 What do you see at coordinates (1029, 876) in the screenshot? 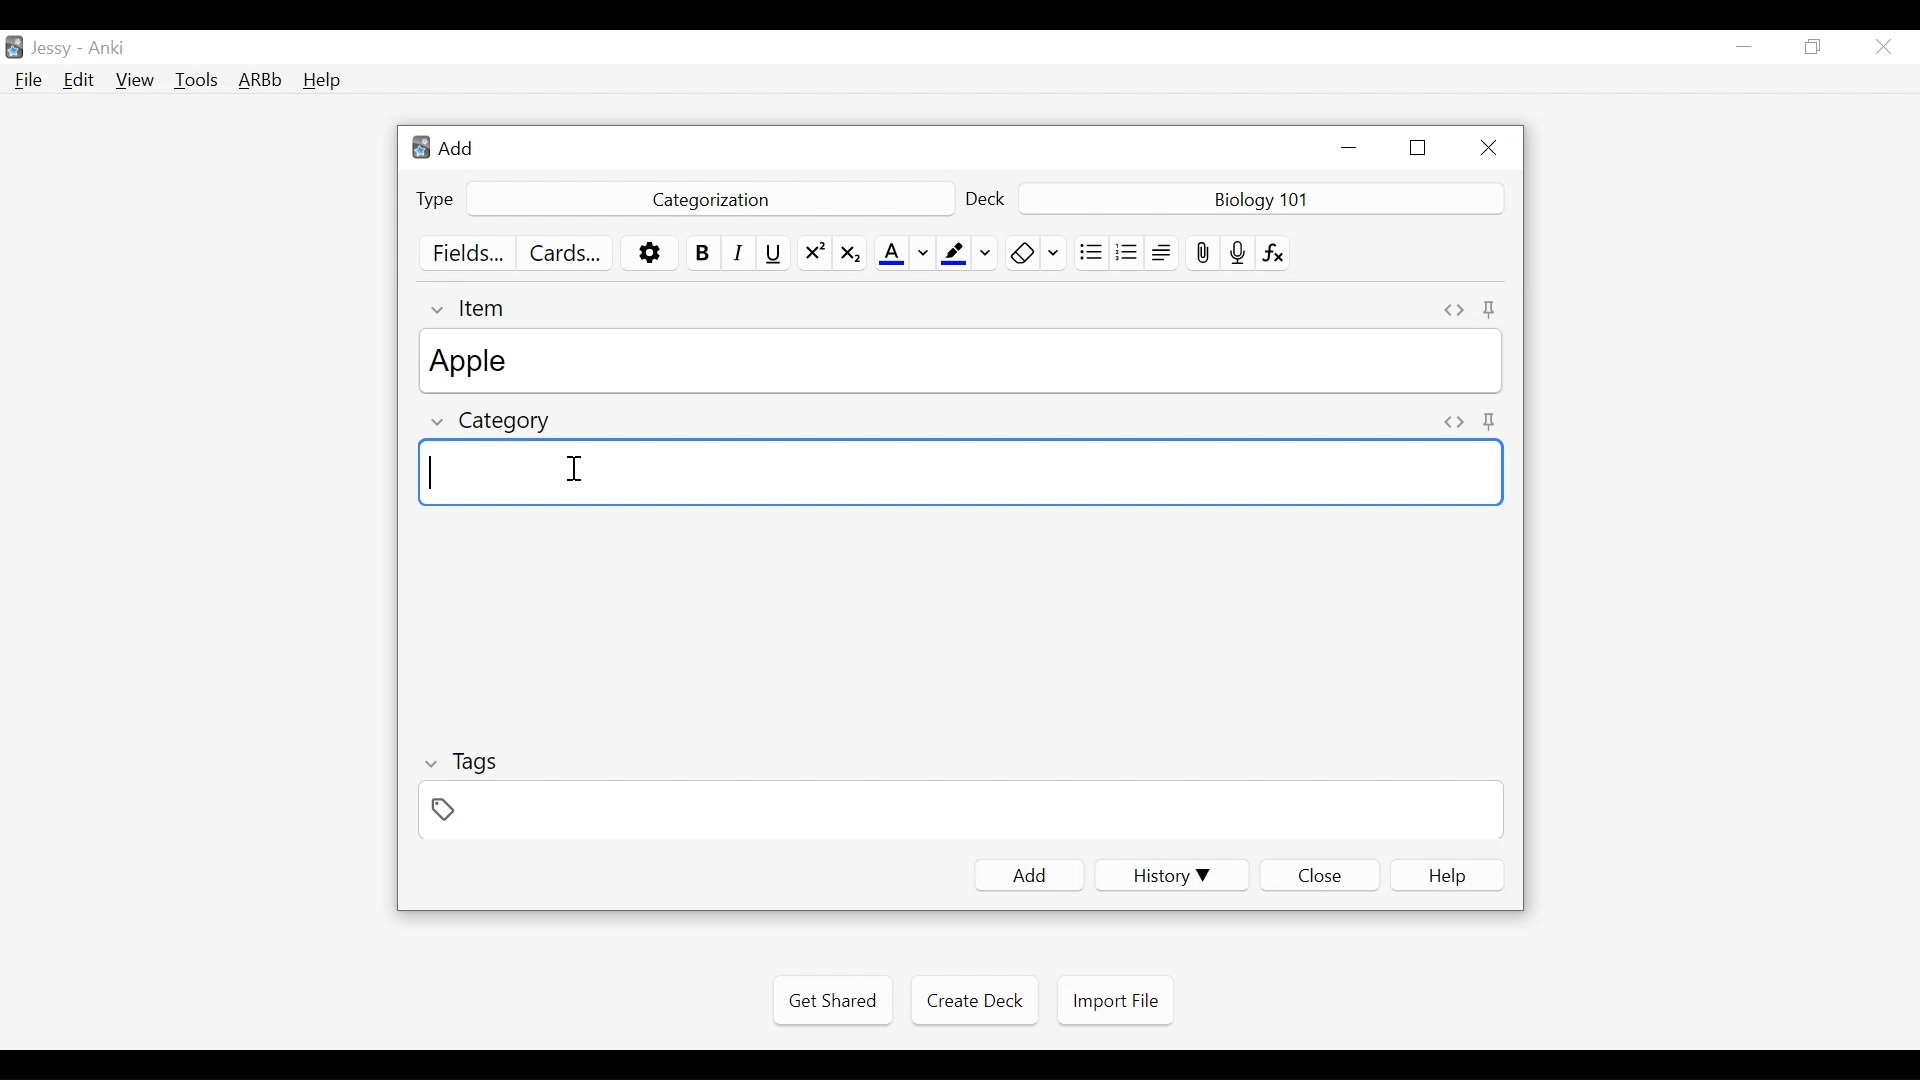
I see `Add` at bounding box center [1029, 876].